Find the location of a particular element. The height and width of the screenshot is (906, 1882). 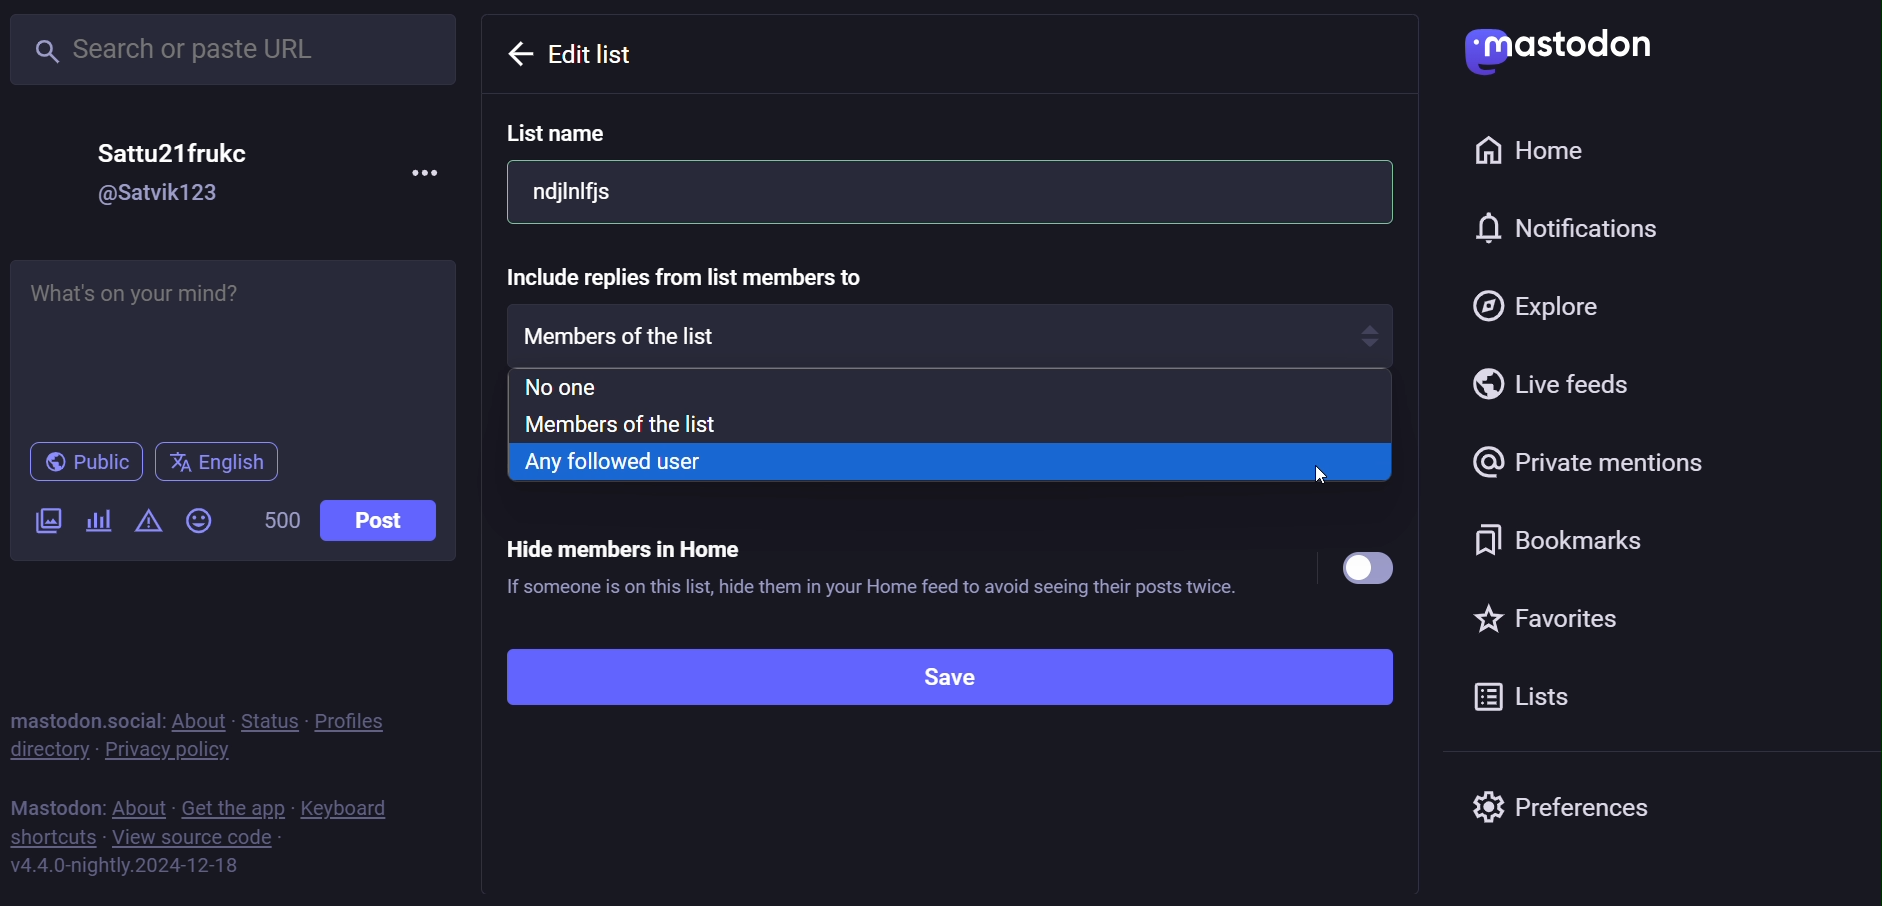

live feed is located at coordinates (1549, 384).